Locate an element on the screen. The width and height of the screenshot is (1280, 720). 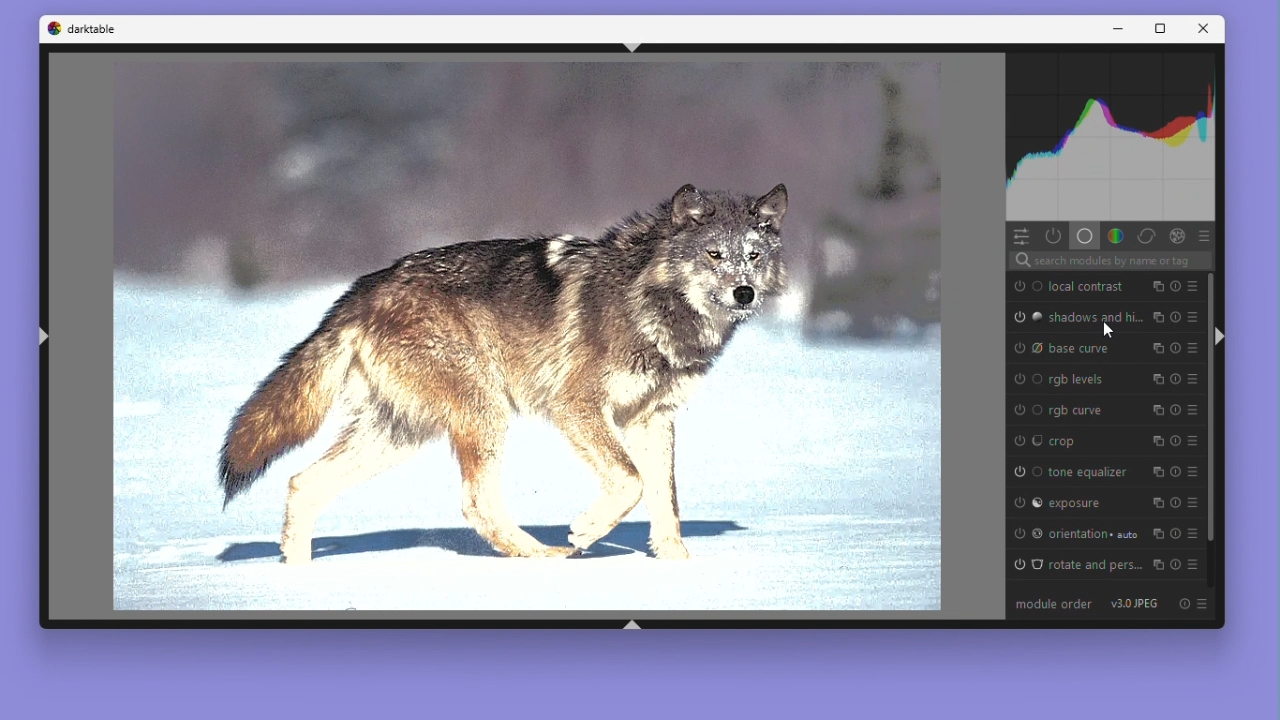
reset parameters is located at coordinates (1175, 380).